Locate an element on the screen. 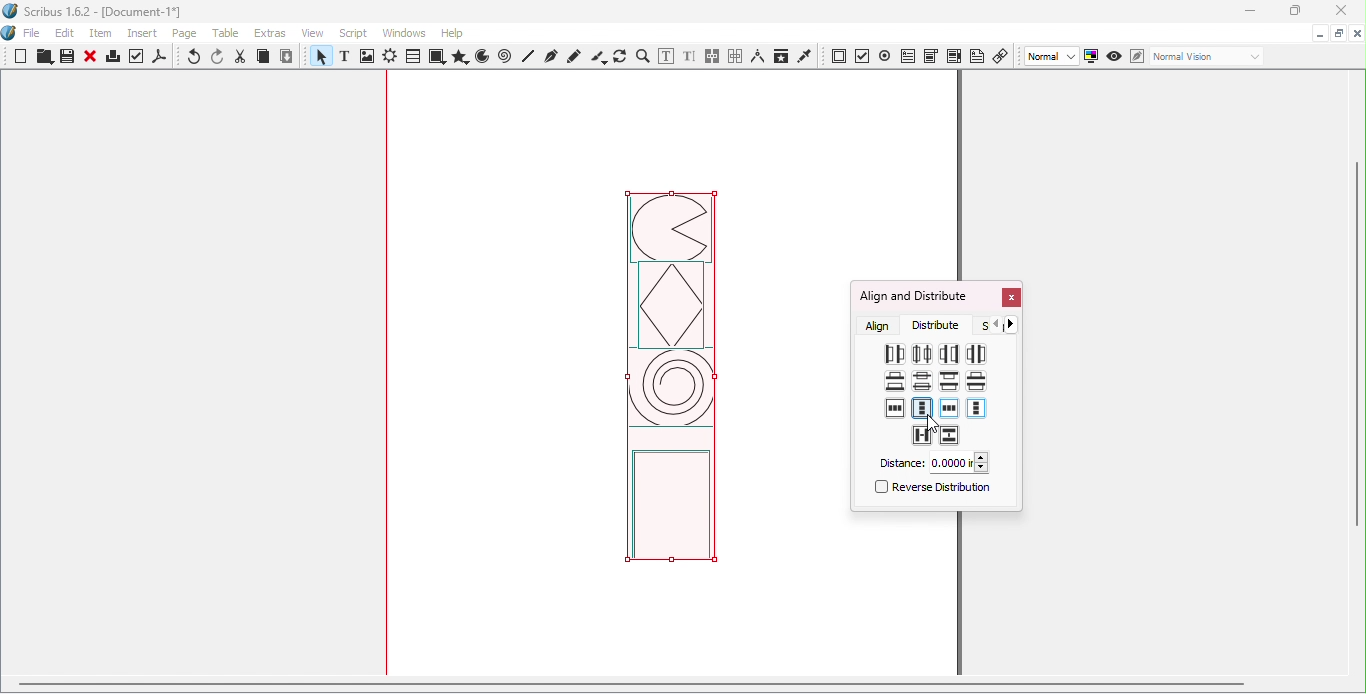  Script is located at coordinates (356, 32).